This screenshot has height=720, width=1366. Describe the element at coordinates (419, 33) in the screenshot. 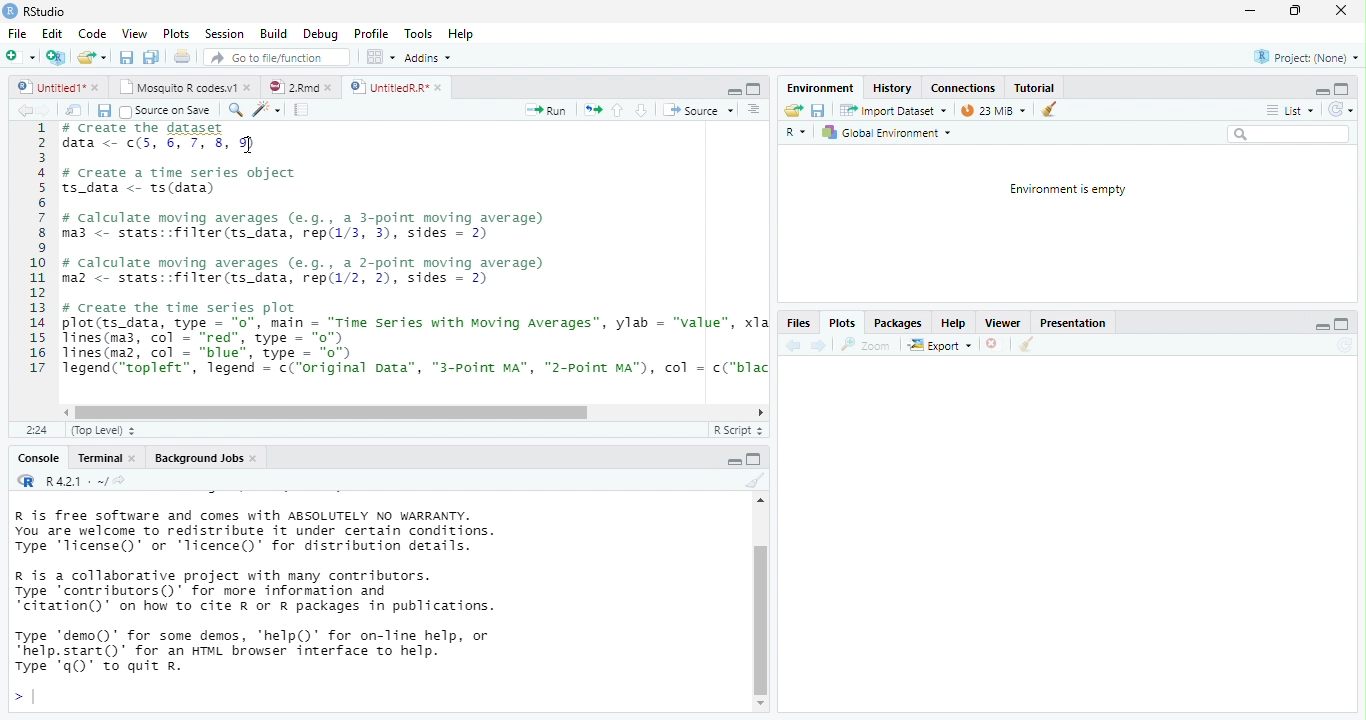

I see `Tools` at that location.